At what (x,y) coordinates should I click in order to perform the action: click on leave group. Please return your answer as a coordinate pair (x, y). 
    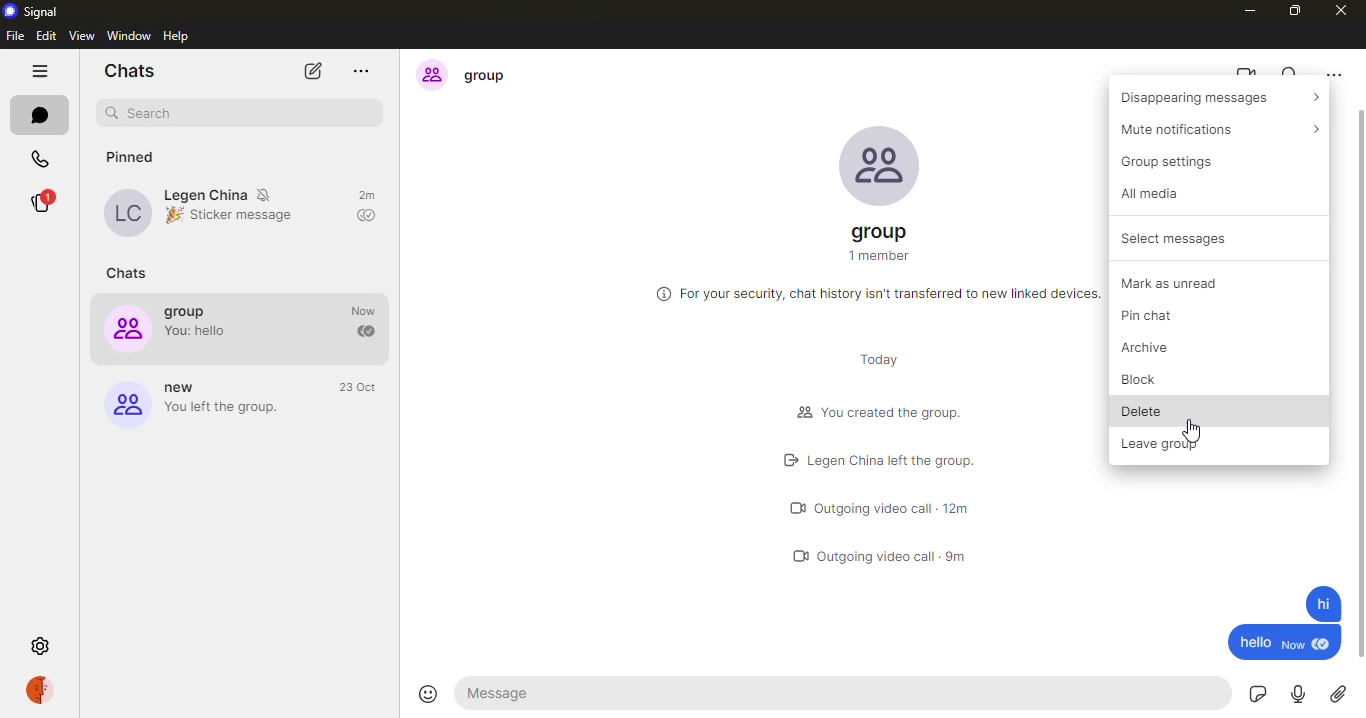
    Looking at the image, I should click on (1165, 443).